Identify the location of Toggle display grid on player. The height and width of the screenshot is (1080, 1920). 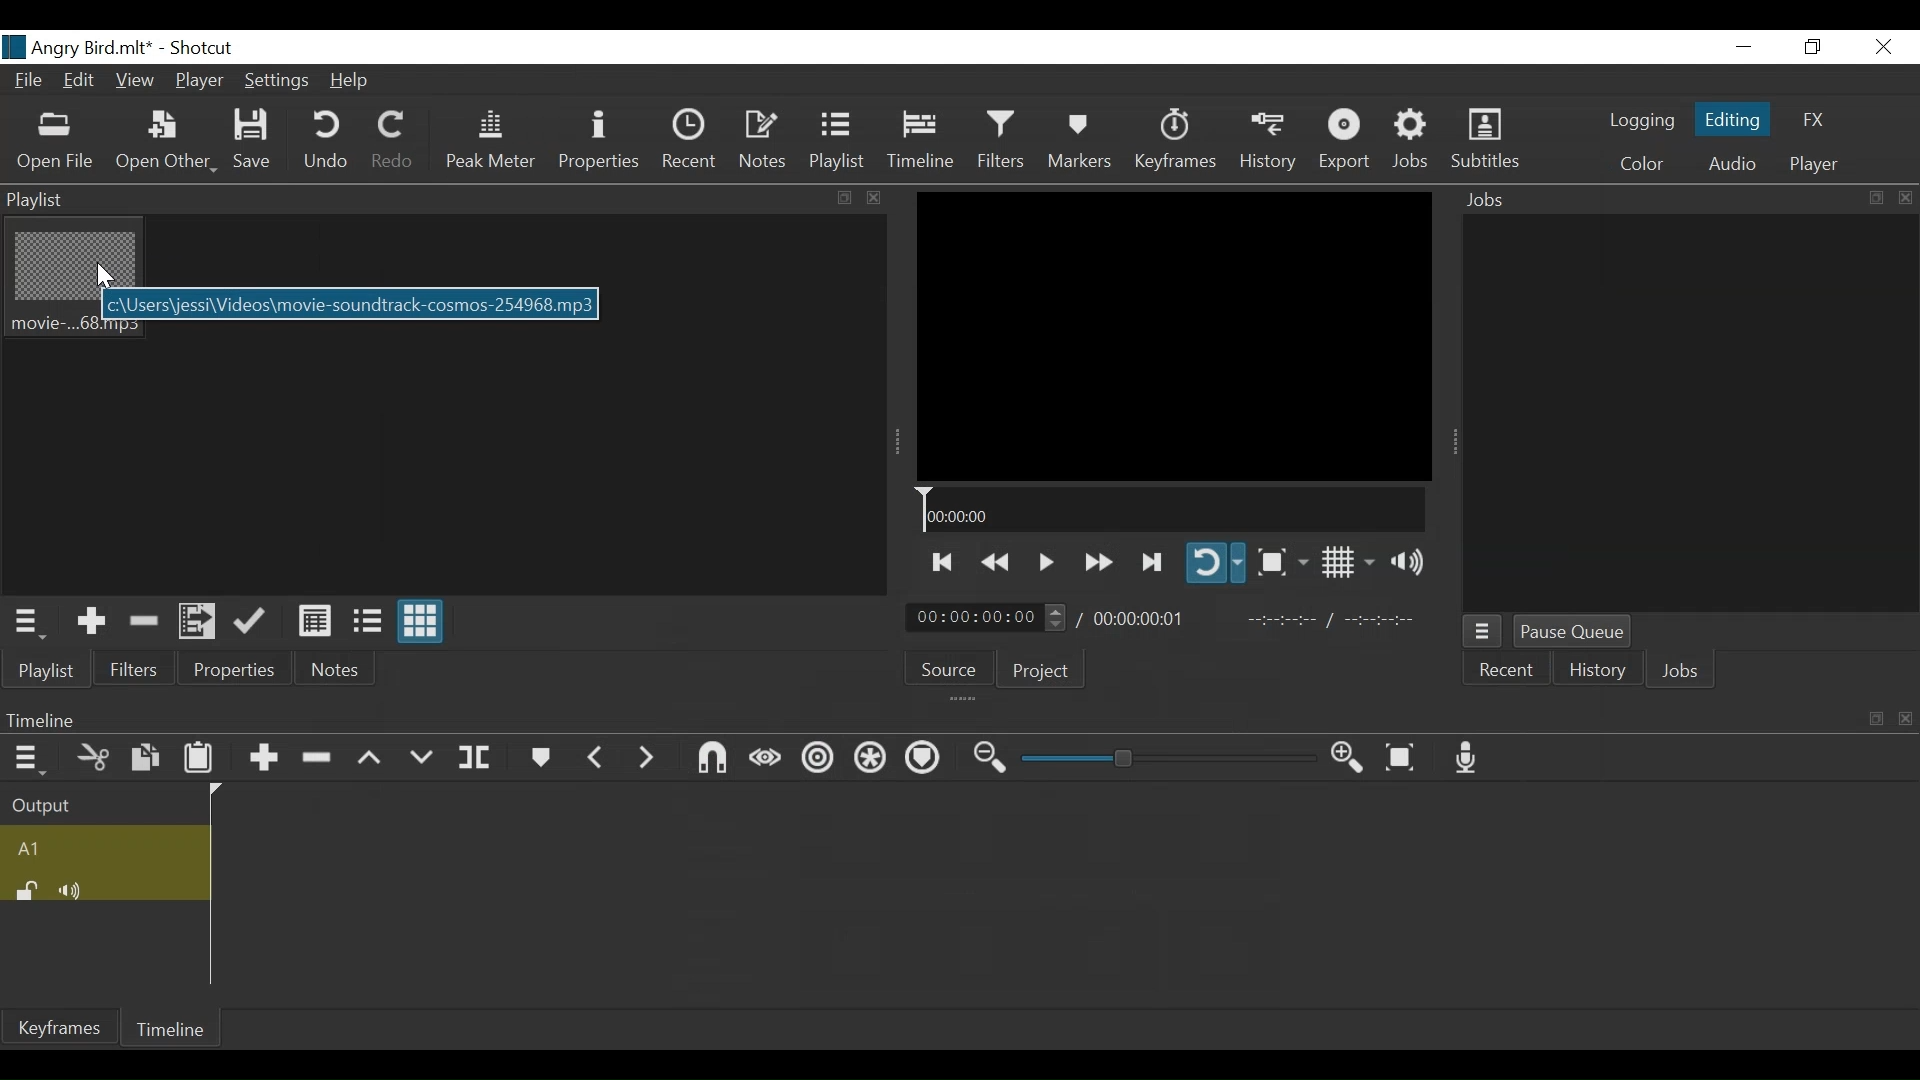
(1347, 564).